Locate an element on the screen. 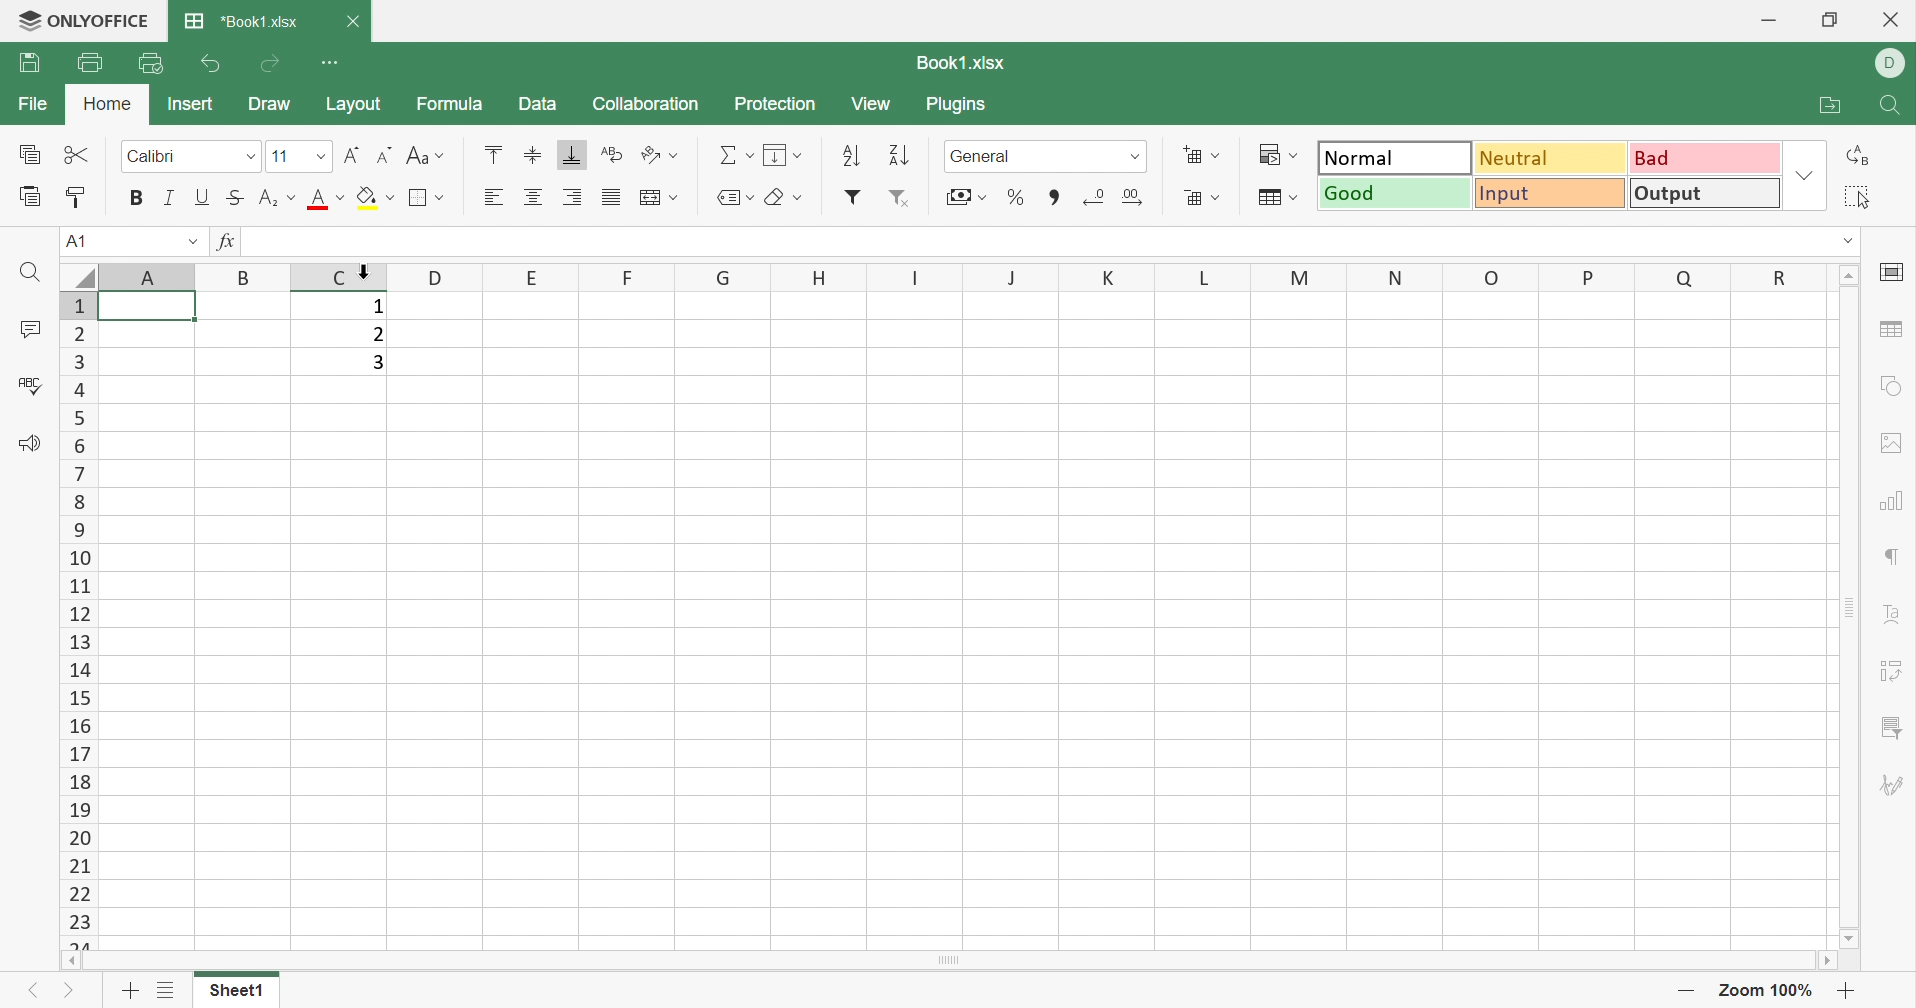  File is located at coordinates (34, 102).